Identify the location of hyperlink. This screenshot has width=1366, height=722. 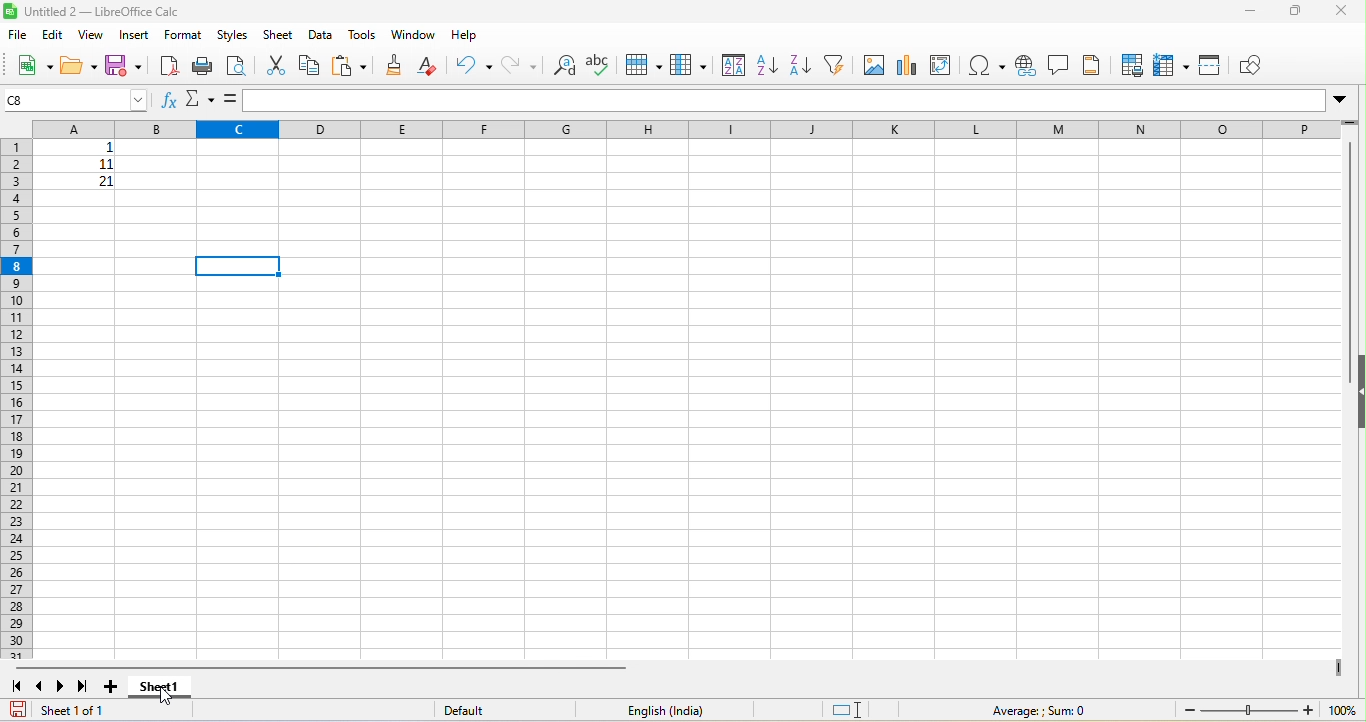
(1024, 64).